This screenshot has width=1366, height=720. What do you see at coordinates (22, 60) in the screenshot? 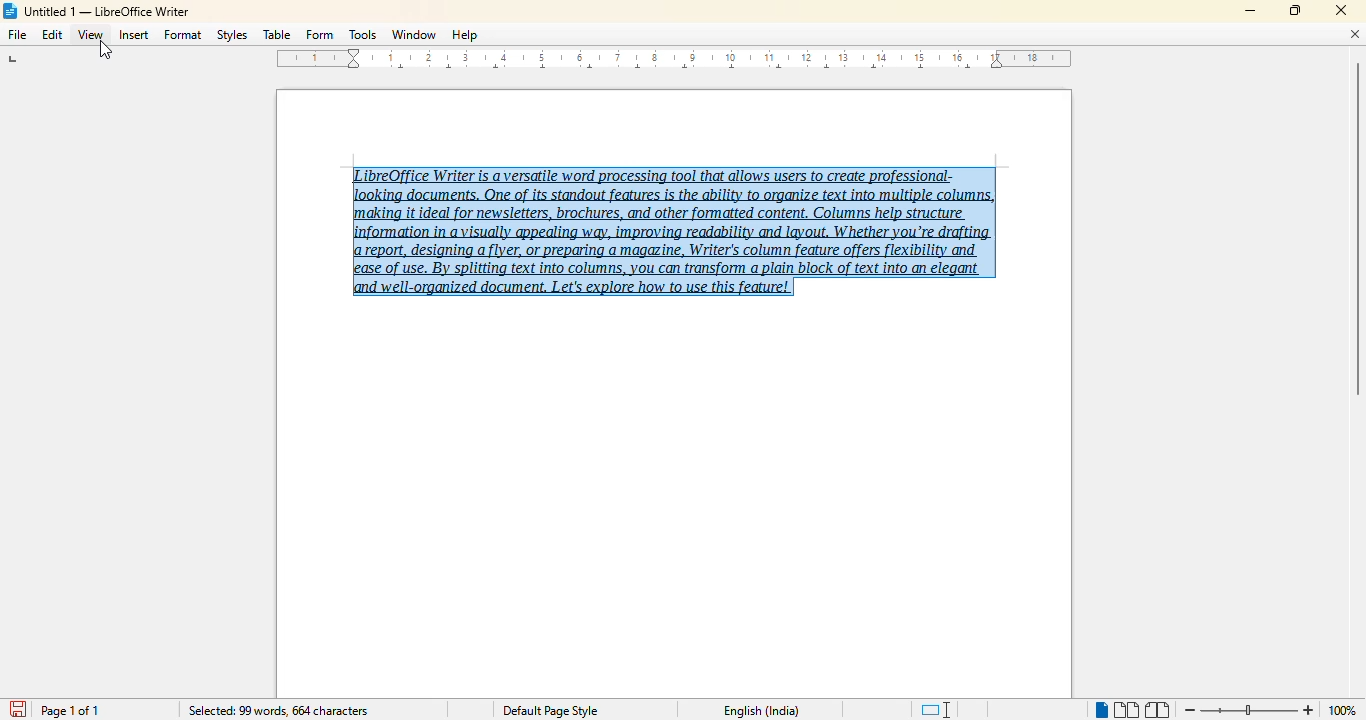
I see `tab stop` at bounding box center [22, 60].